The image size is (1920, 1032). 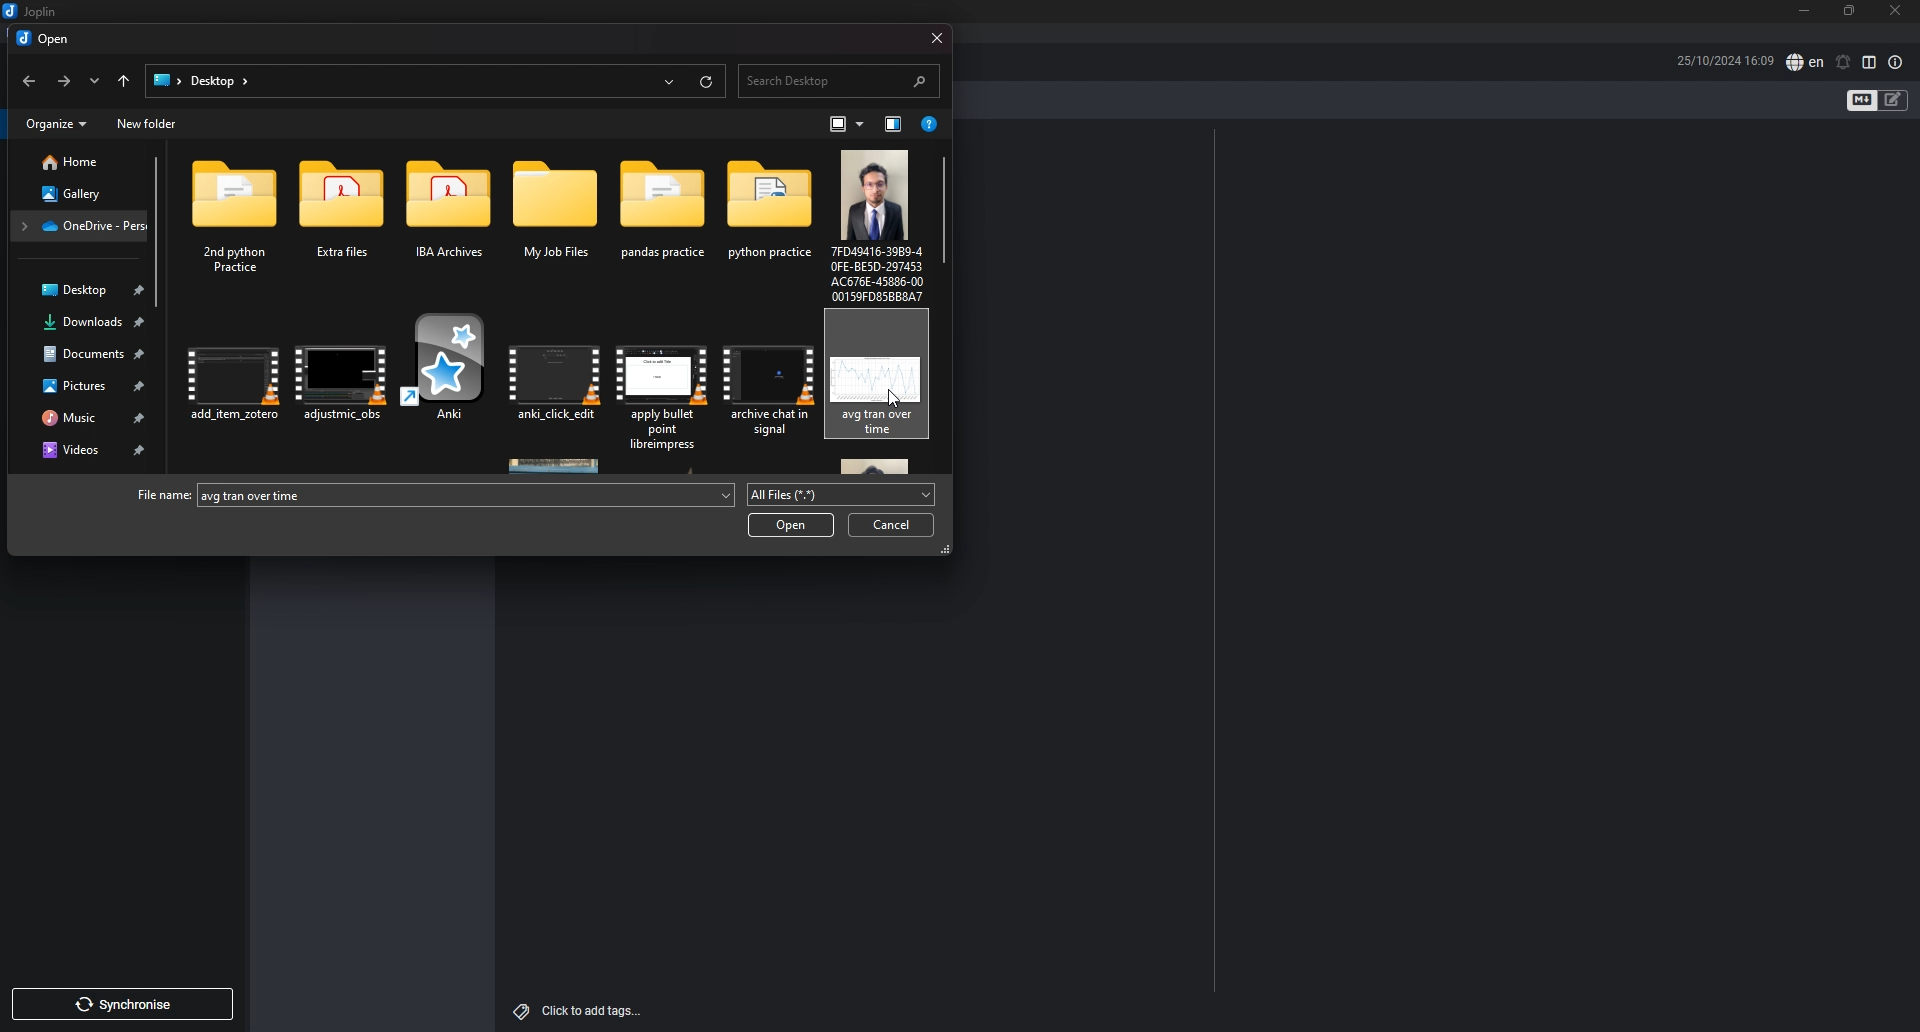 What do you see at coordinates (896, 402) in the screenshot?
I see `Cursor` at bounding box center [896, 402].